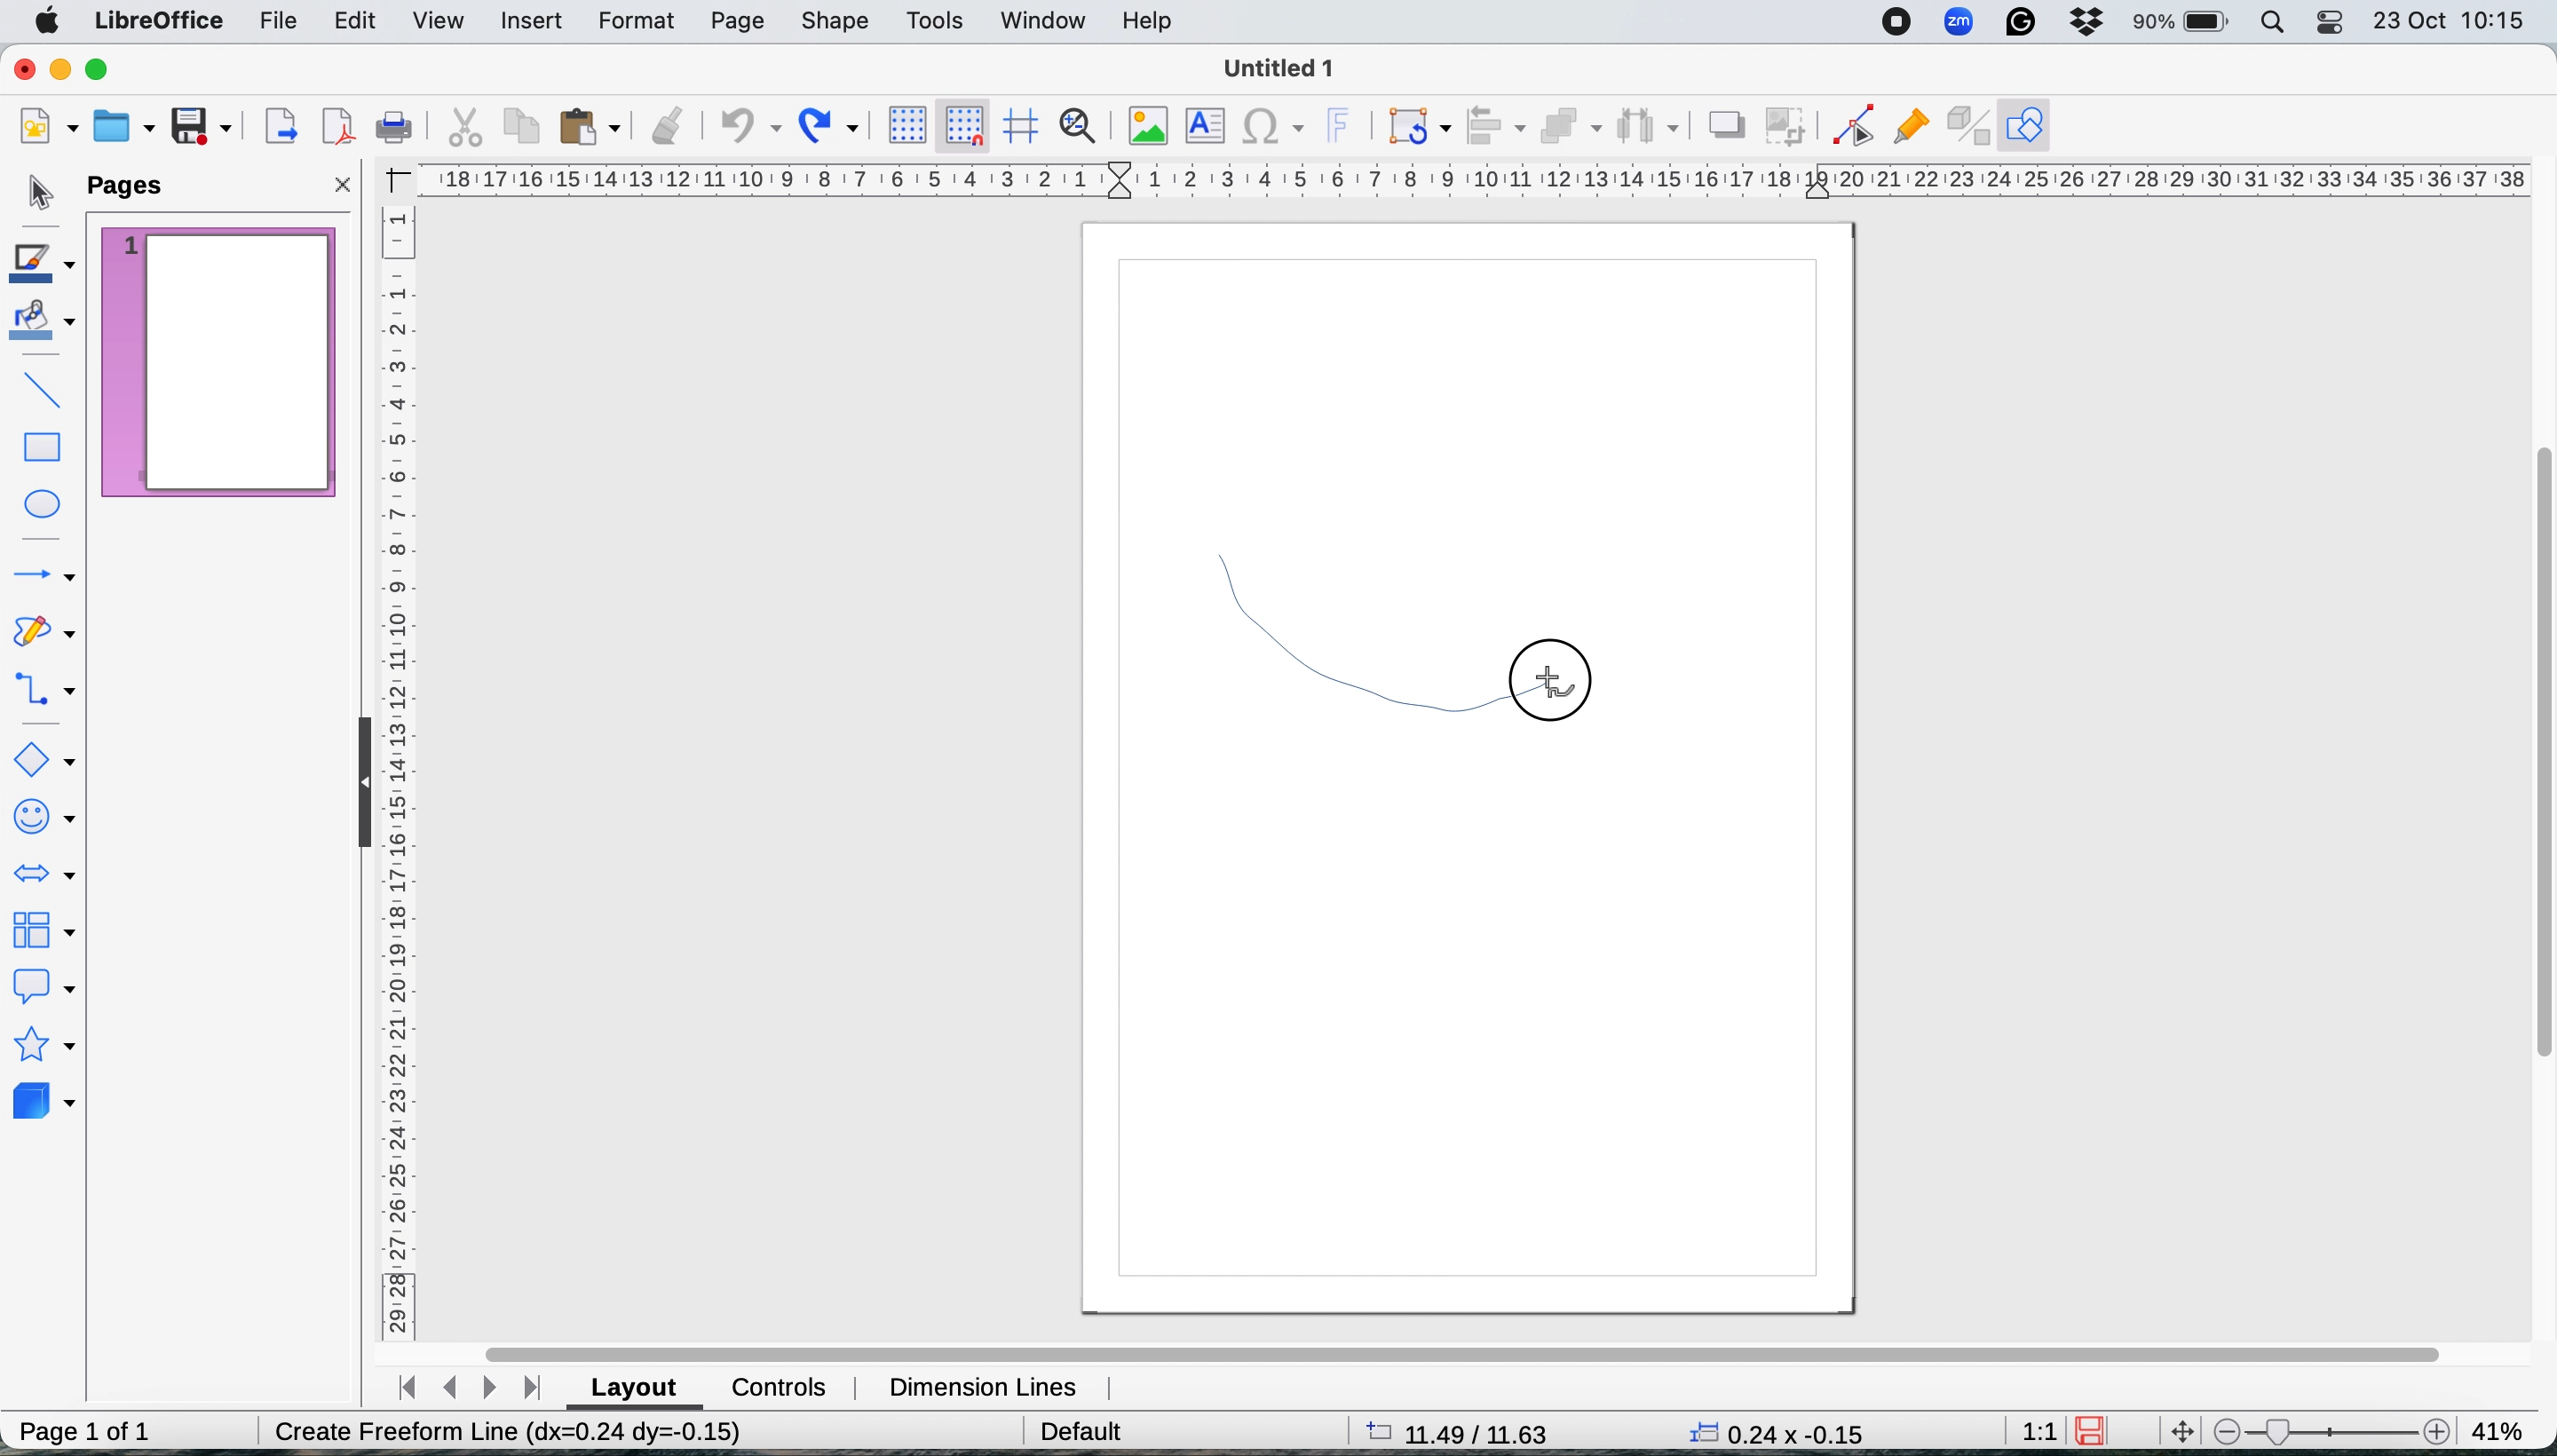 The height and width of the screenshot is (1456, 2557). What do you see at coordinates (207, 126) in the screenshot?
I see `save` at bounding box center [207, 126].